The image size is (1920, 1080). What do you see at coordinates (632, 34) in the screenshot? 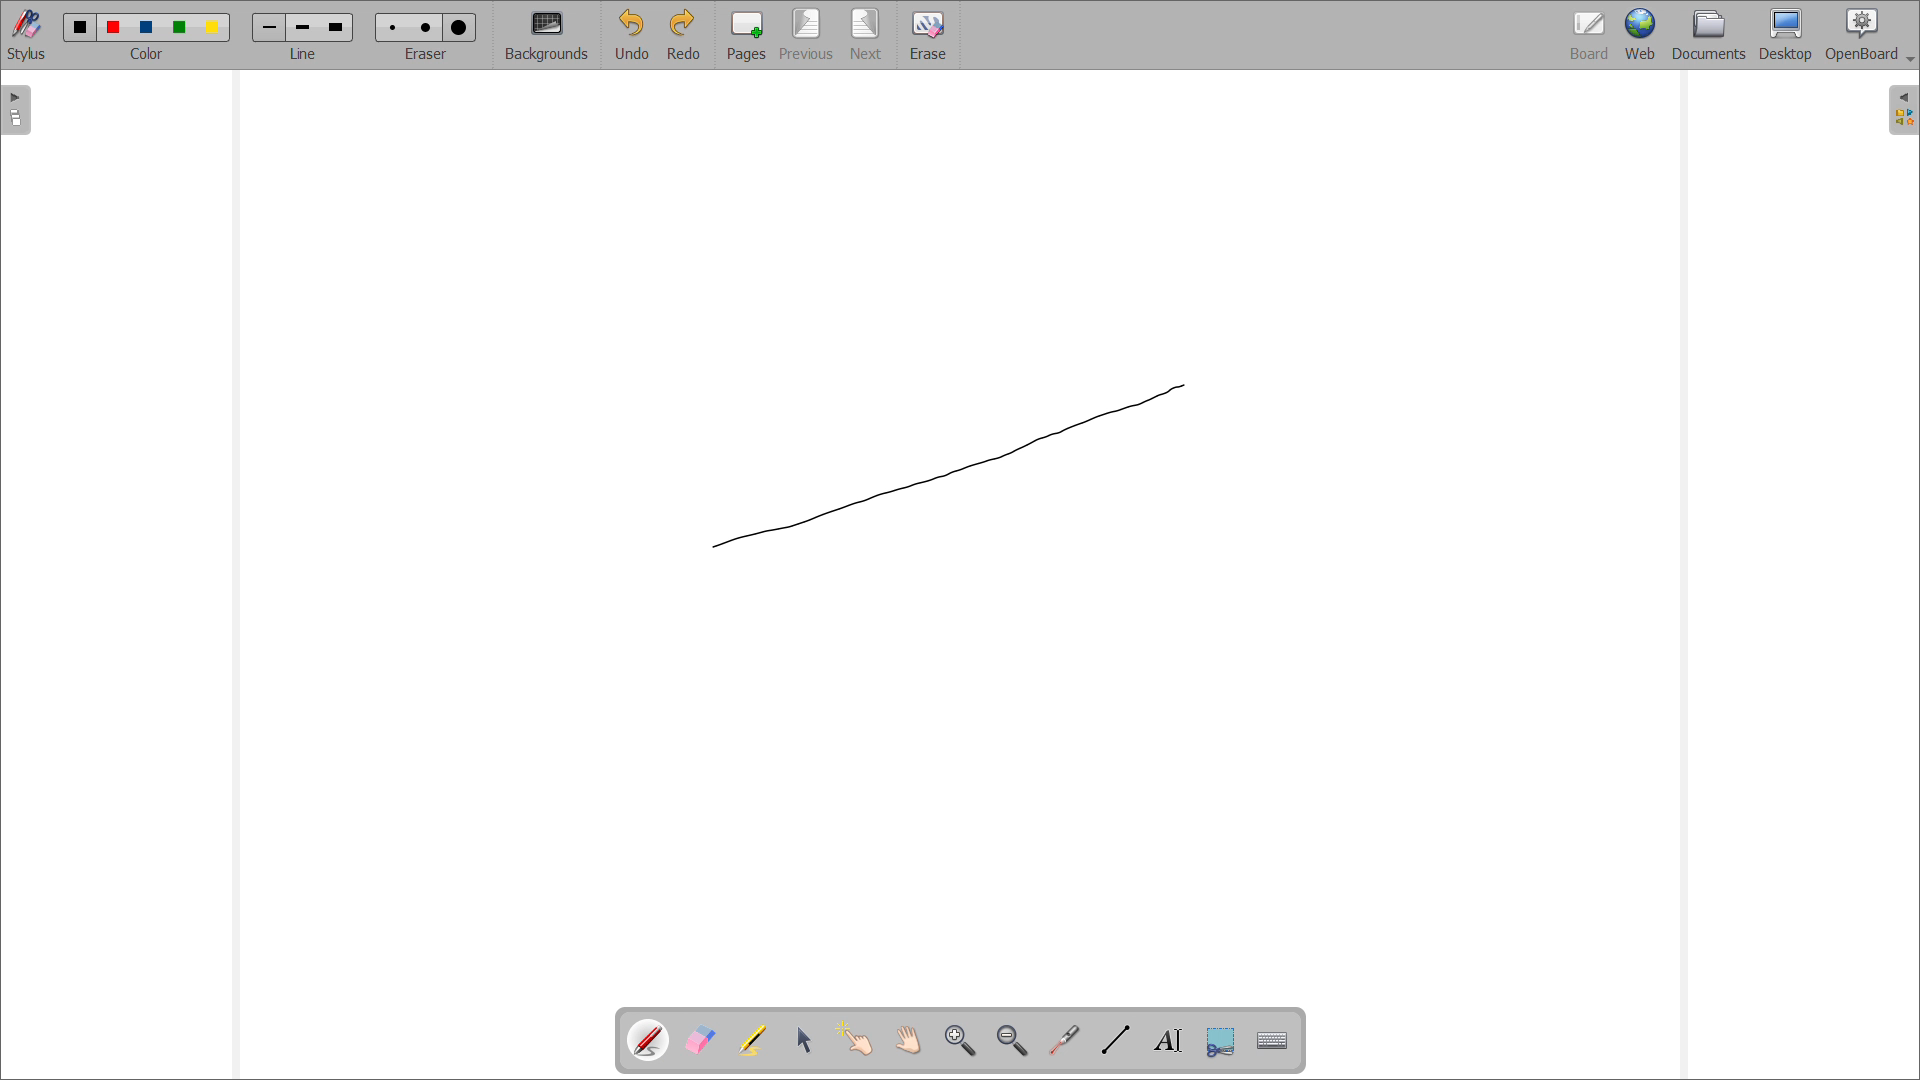
I see `undo` at bounding box center [632, 34].